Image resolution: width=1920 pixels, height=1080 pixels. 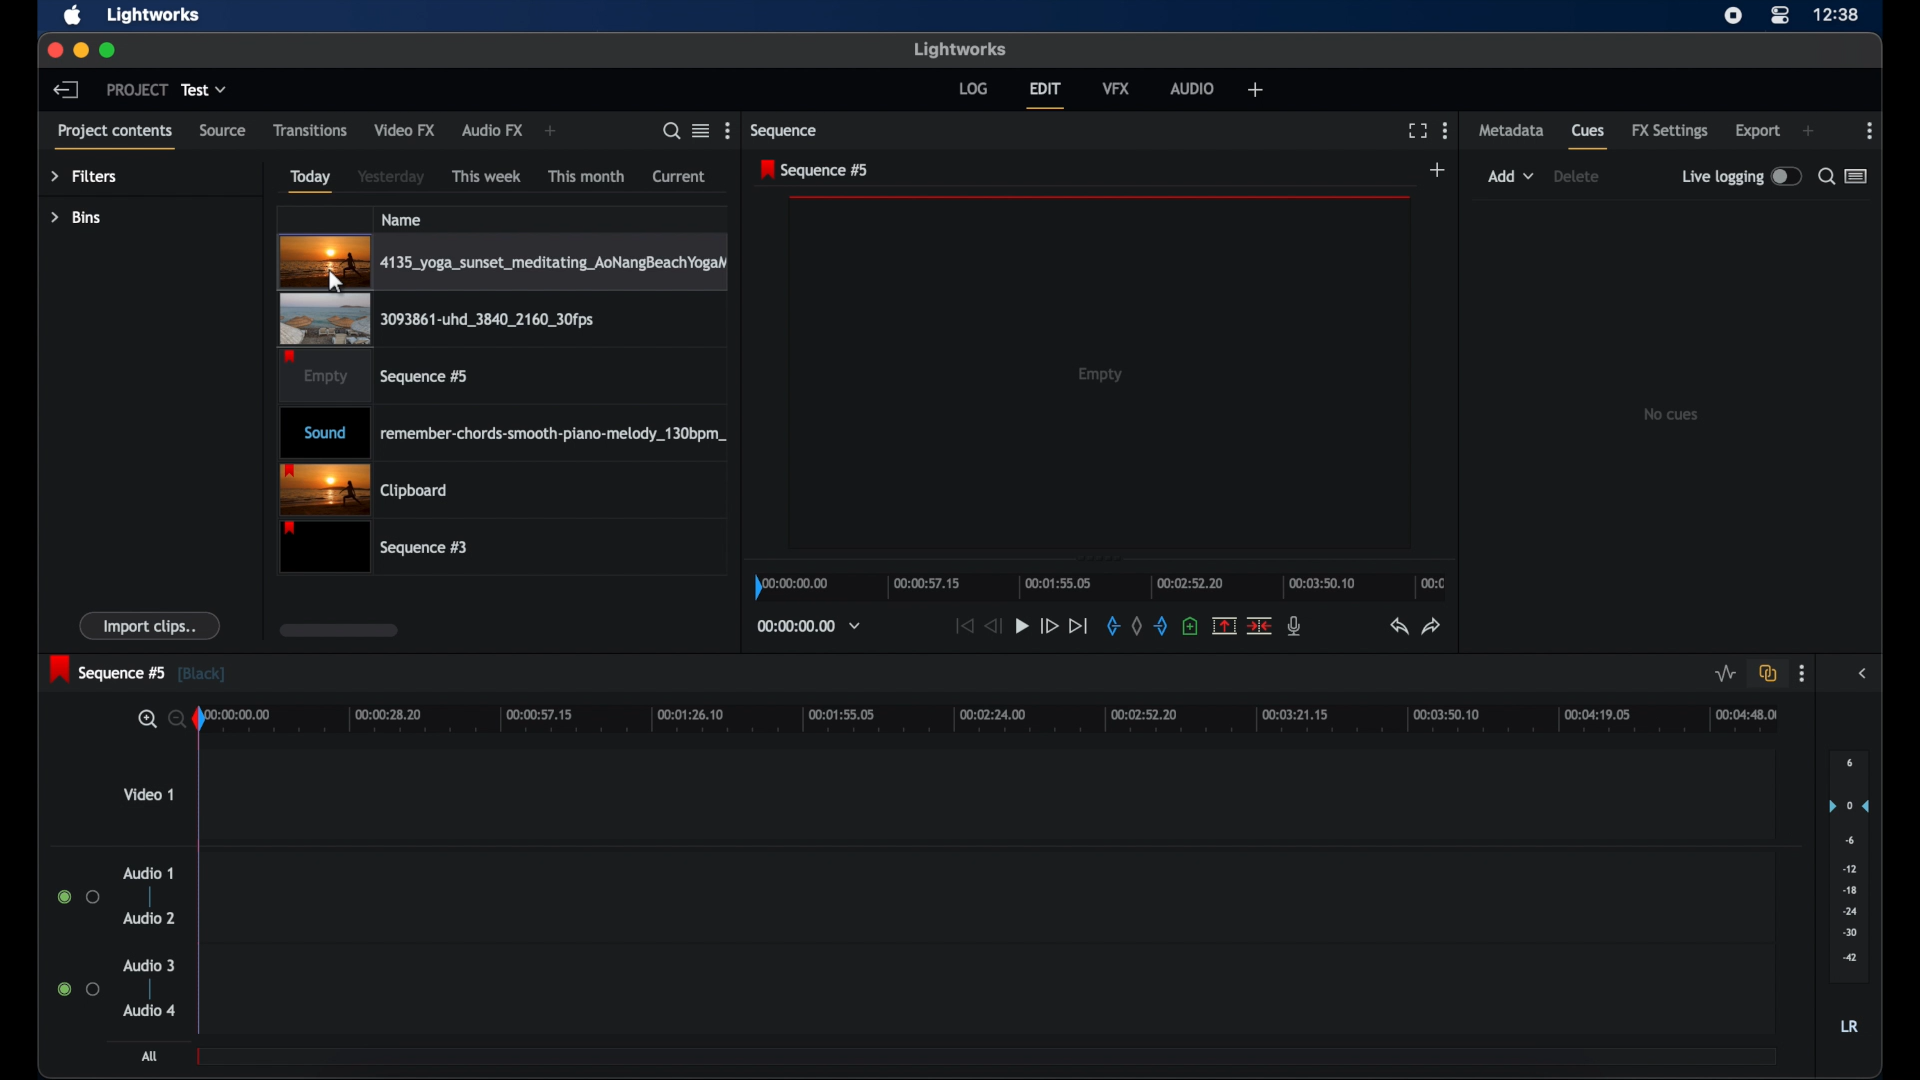 What do you see at coordinates (146, 1011) in the screenshot?
I see `audio 4` at bounding box center [146, 1011].